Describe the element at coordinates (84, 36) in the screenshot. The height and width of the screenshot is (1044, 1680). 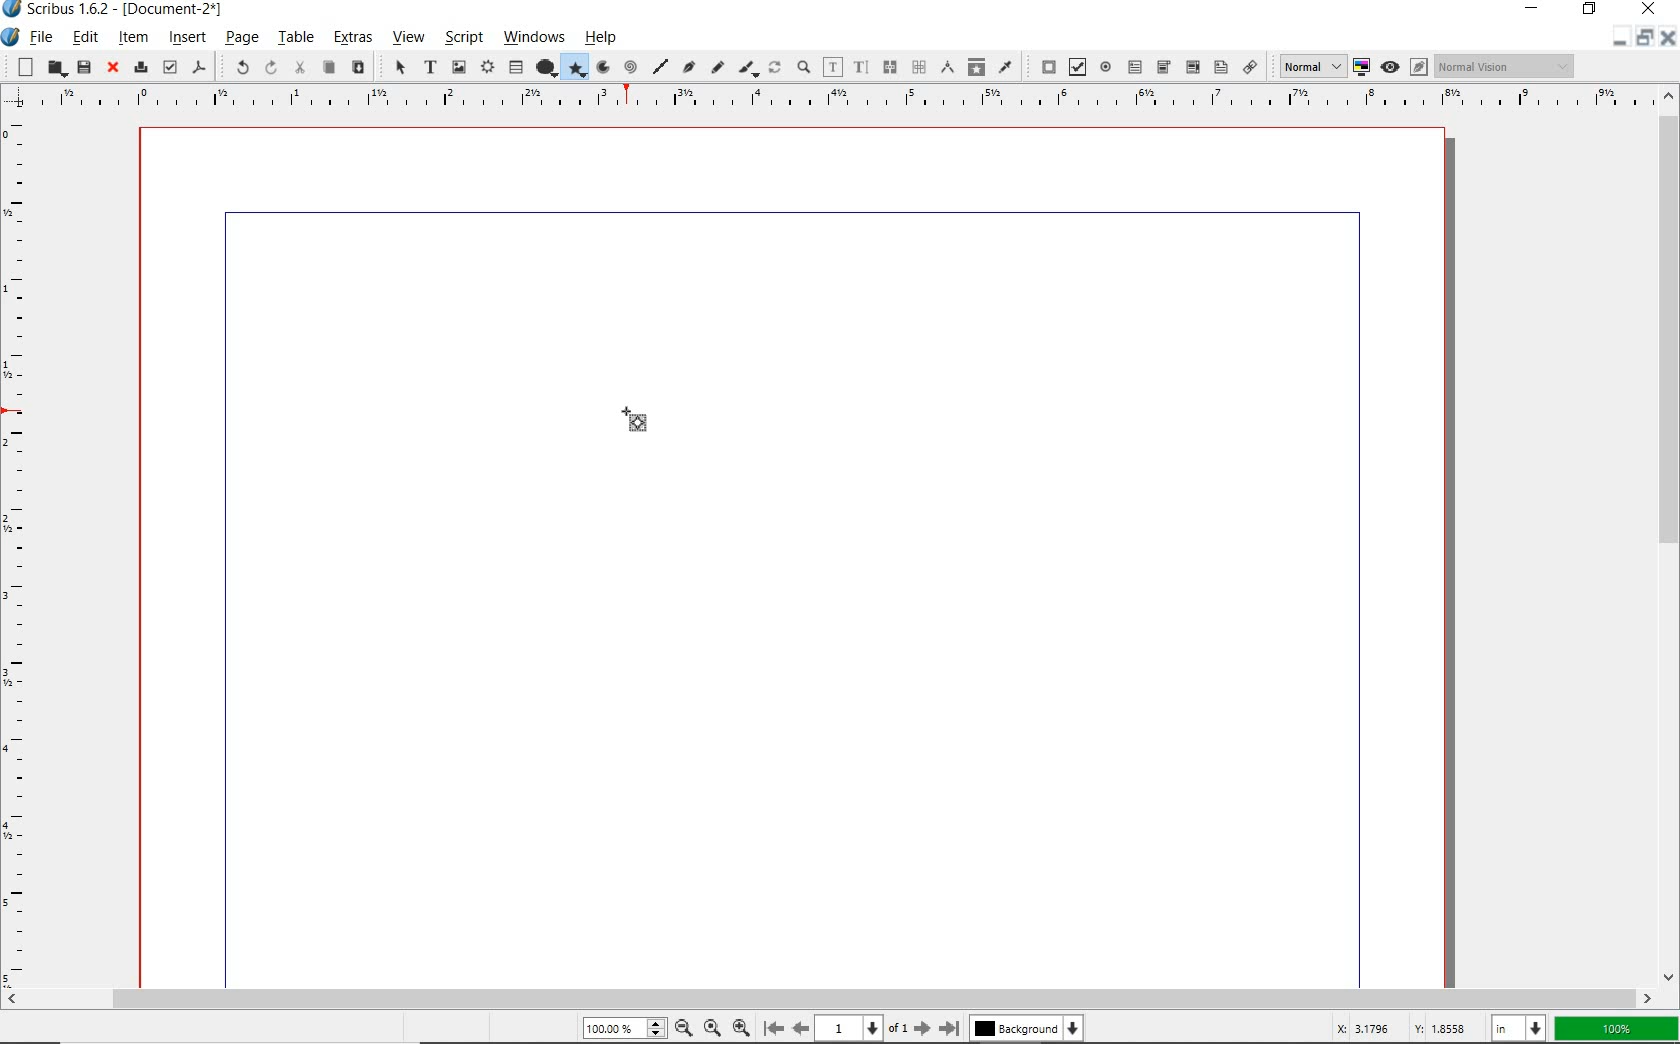
I see `edit` at that location.